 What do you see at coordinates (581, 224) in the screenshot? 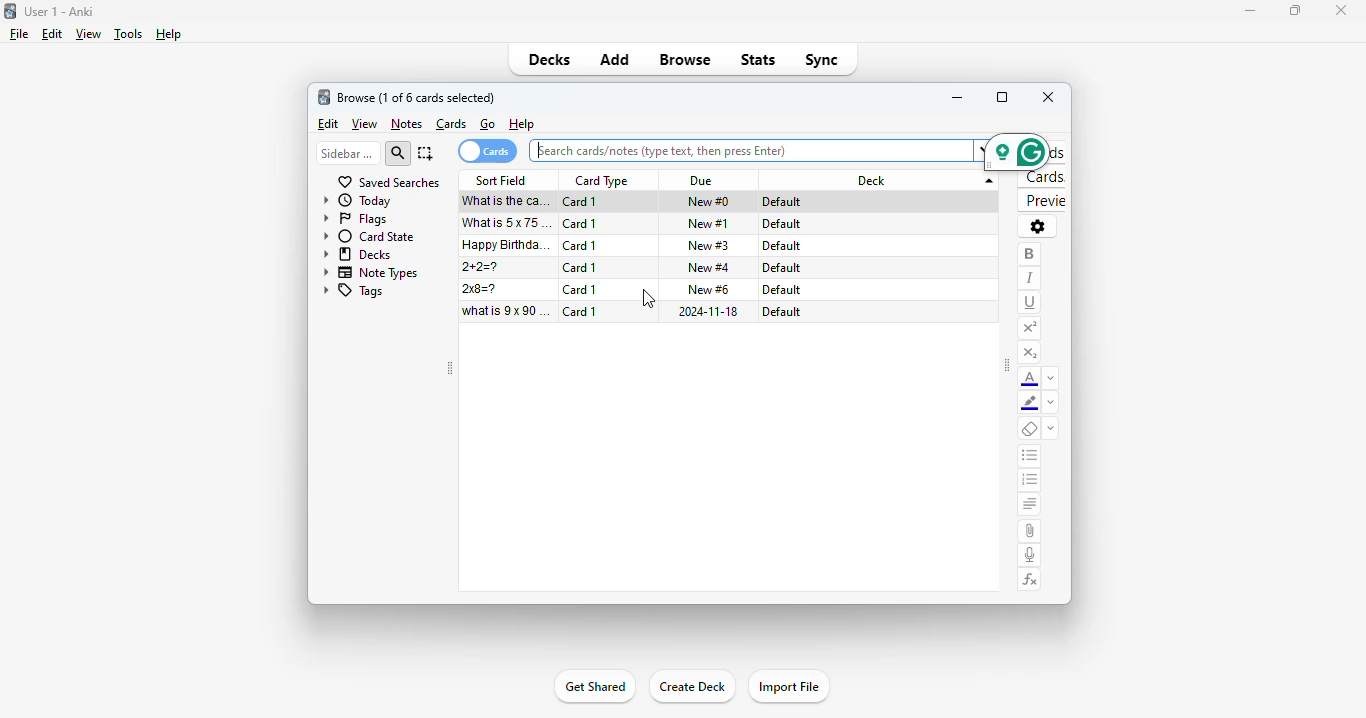
I see `card 1` at bounding box center [581, 224].